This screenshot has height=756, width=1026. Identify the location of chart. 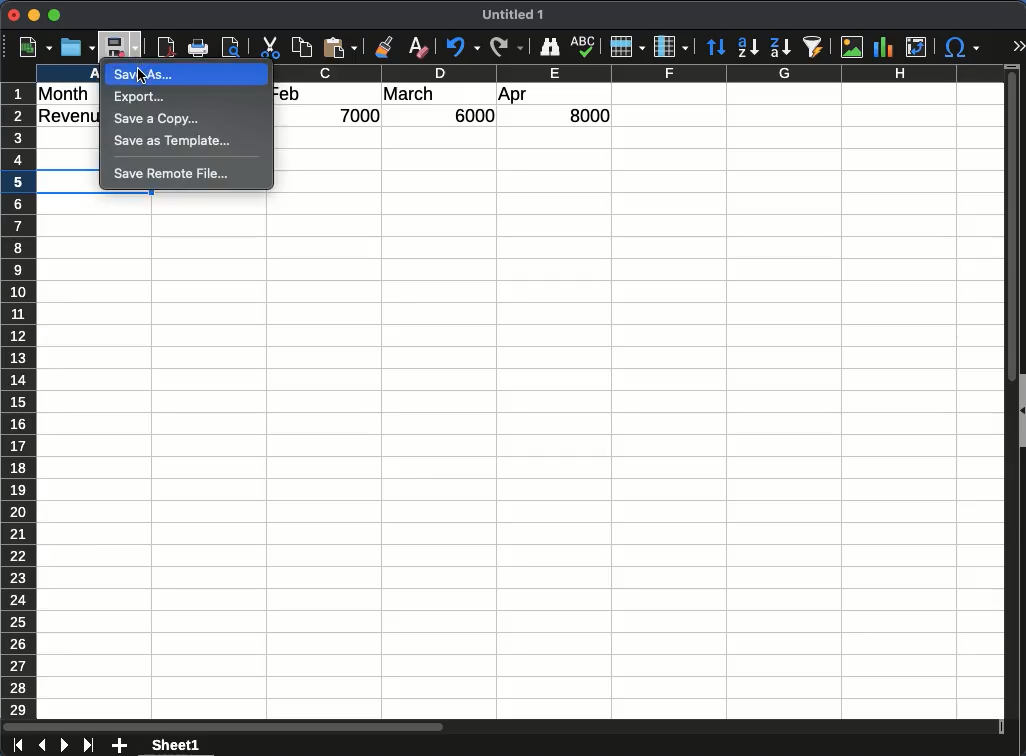
(881, 46).